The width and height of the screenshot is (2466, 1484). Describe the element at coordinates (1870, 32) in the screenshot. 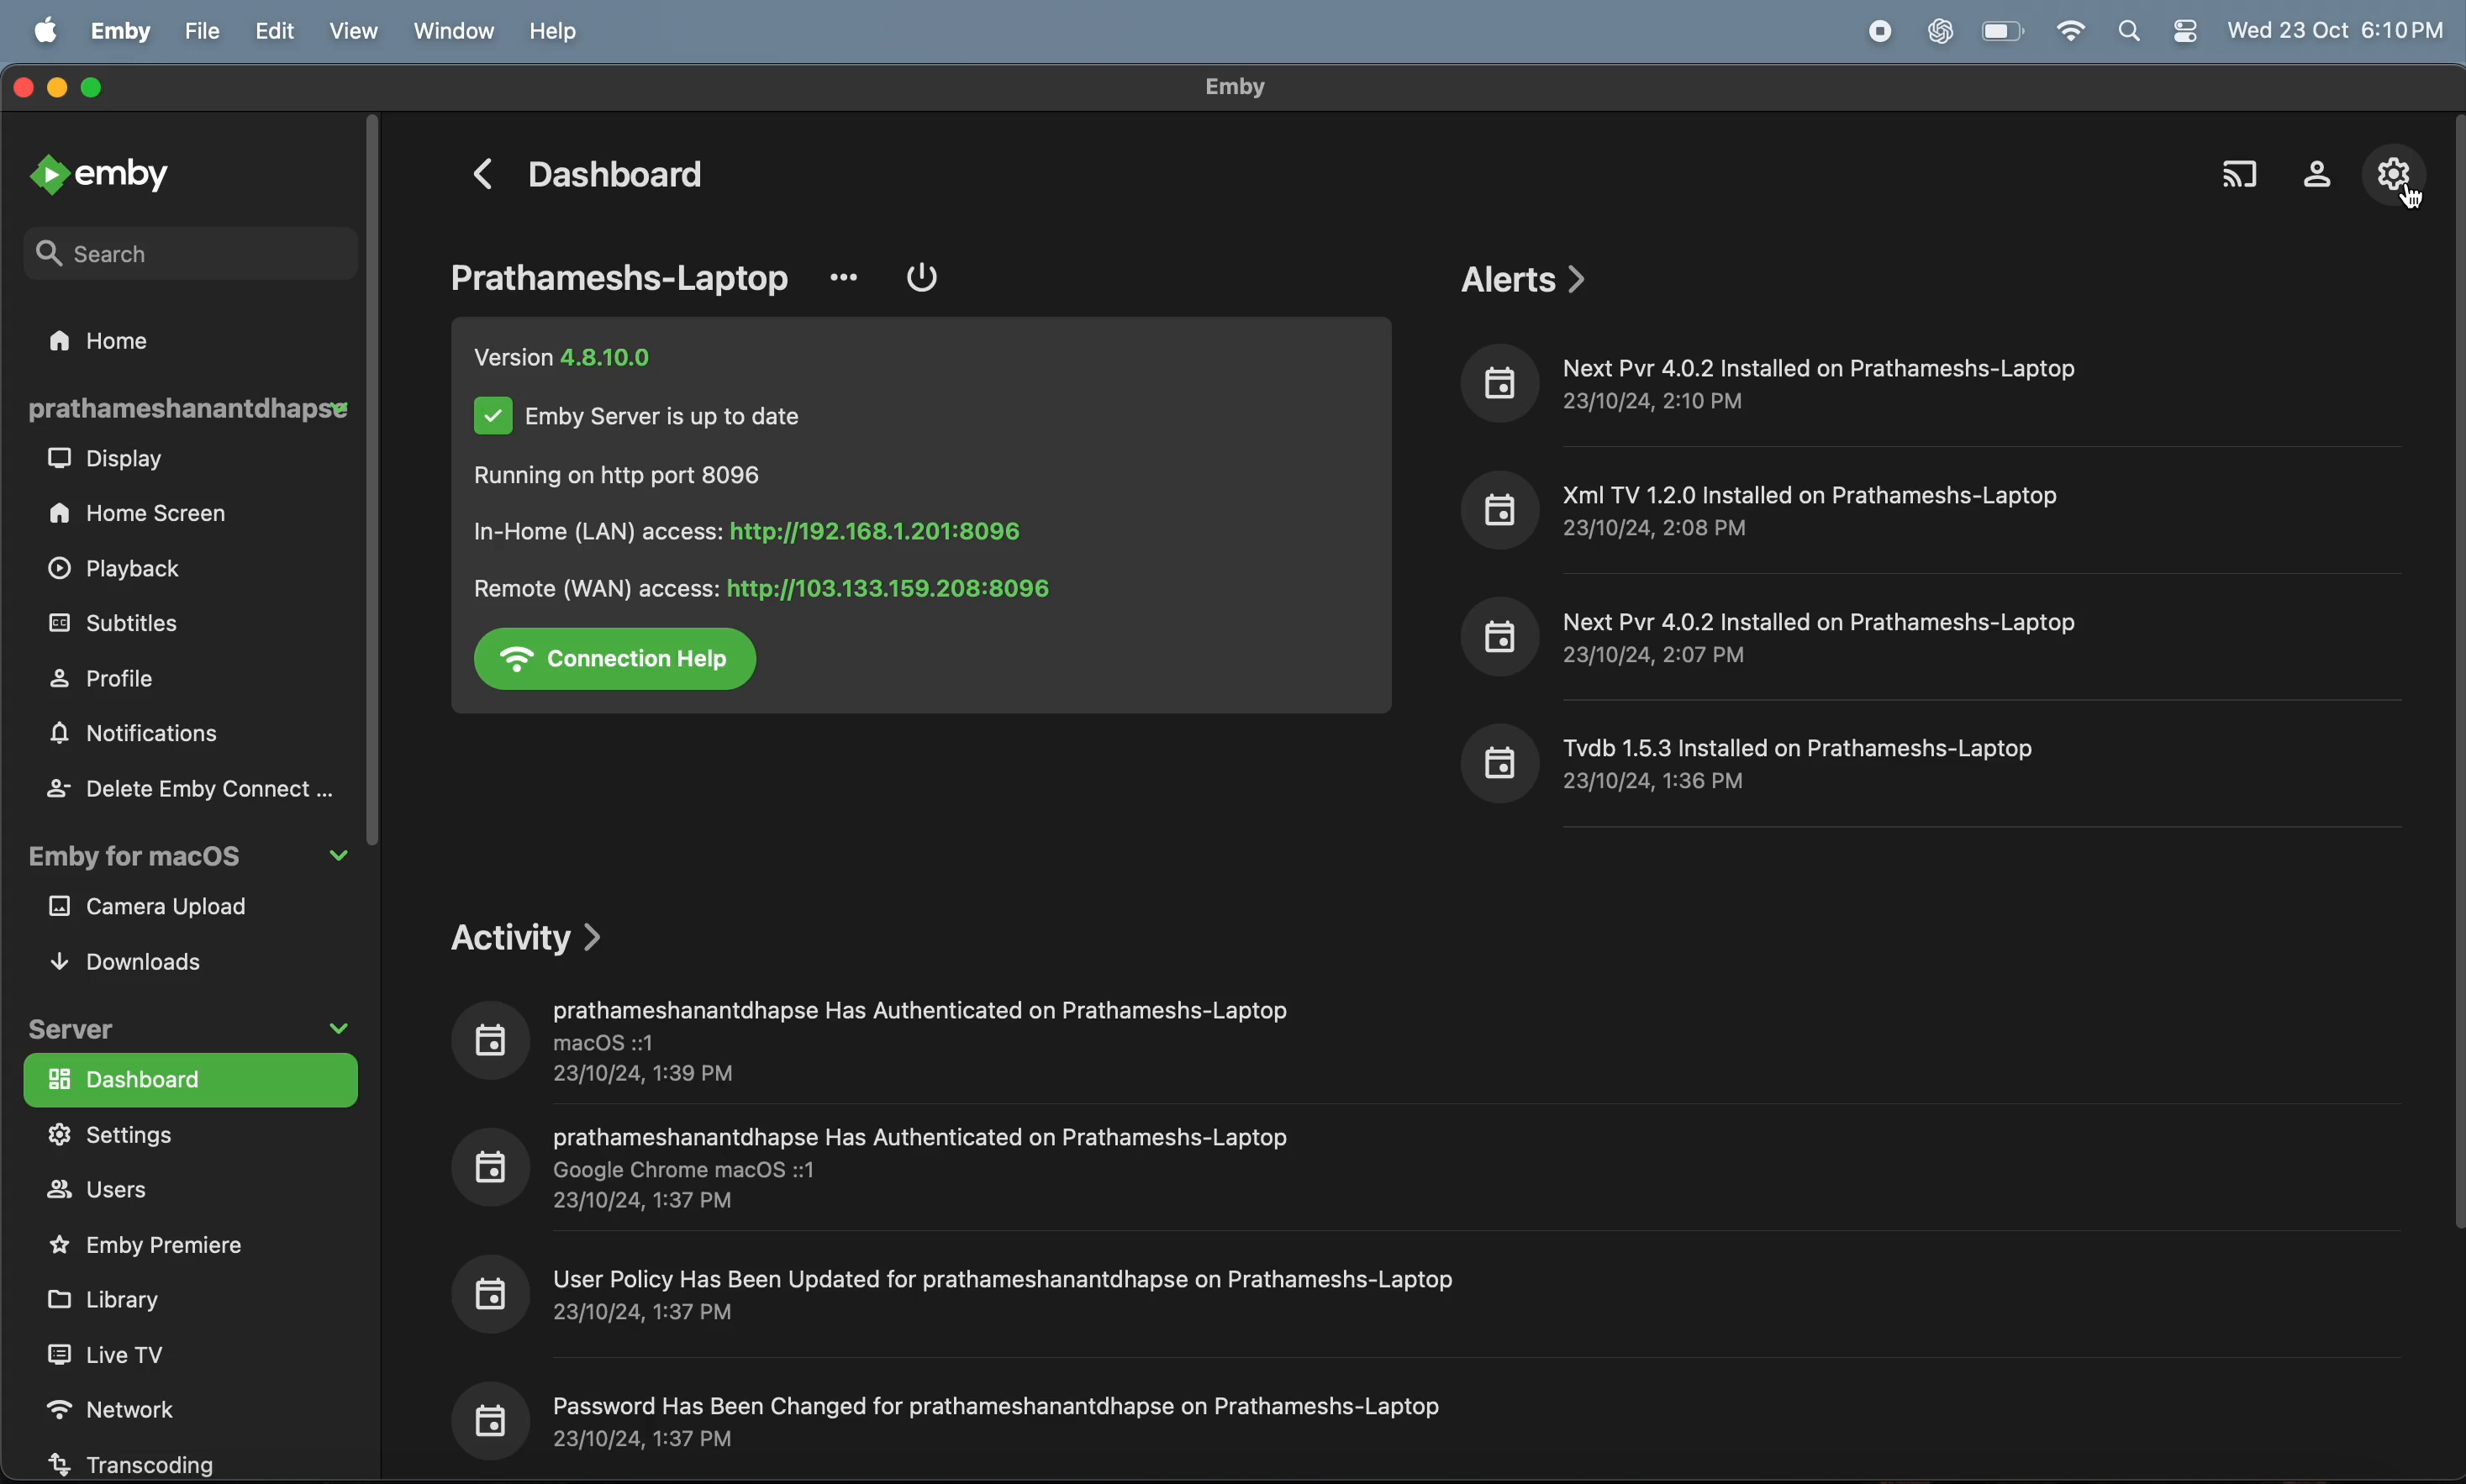

I see `record` at that location.